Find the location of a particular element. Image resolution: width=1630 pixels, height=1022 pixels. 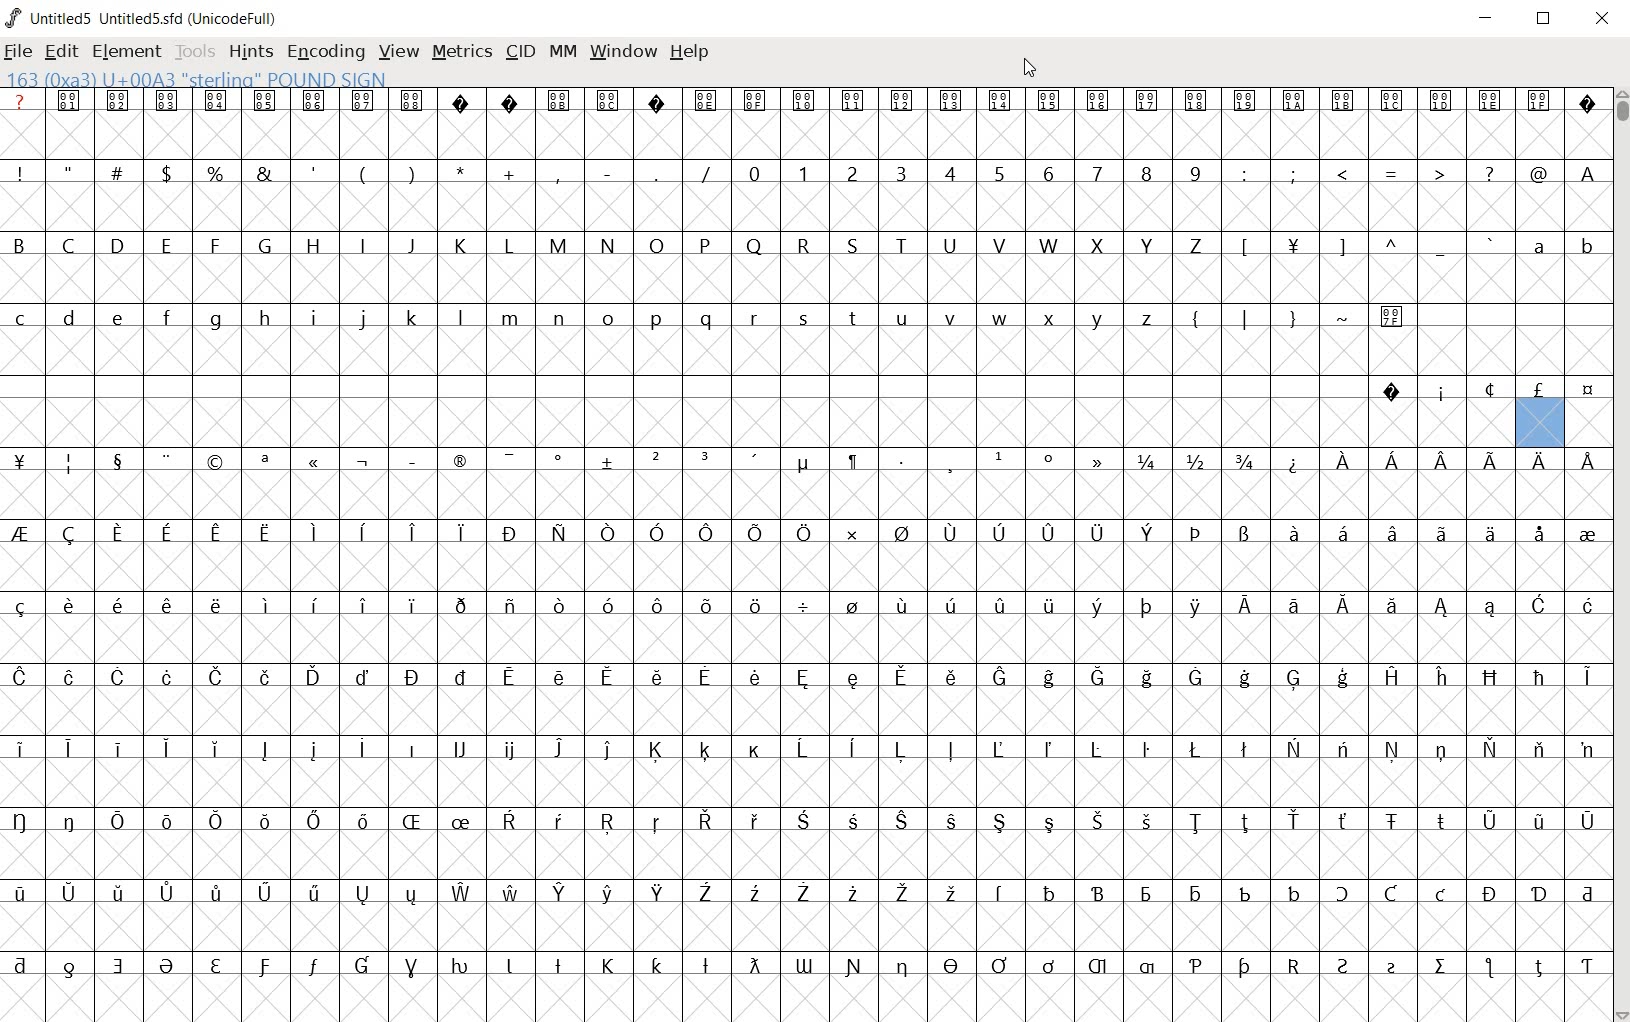

Symbol is located at coordinates (705, 609).